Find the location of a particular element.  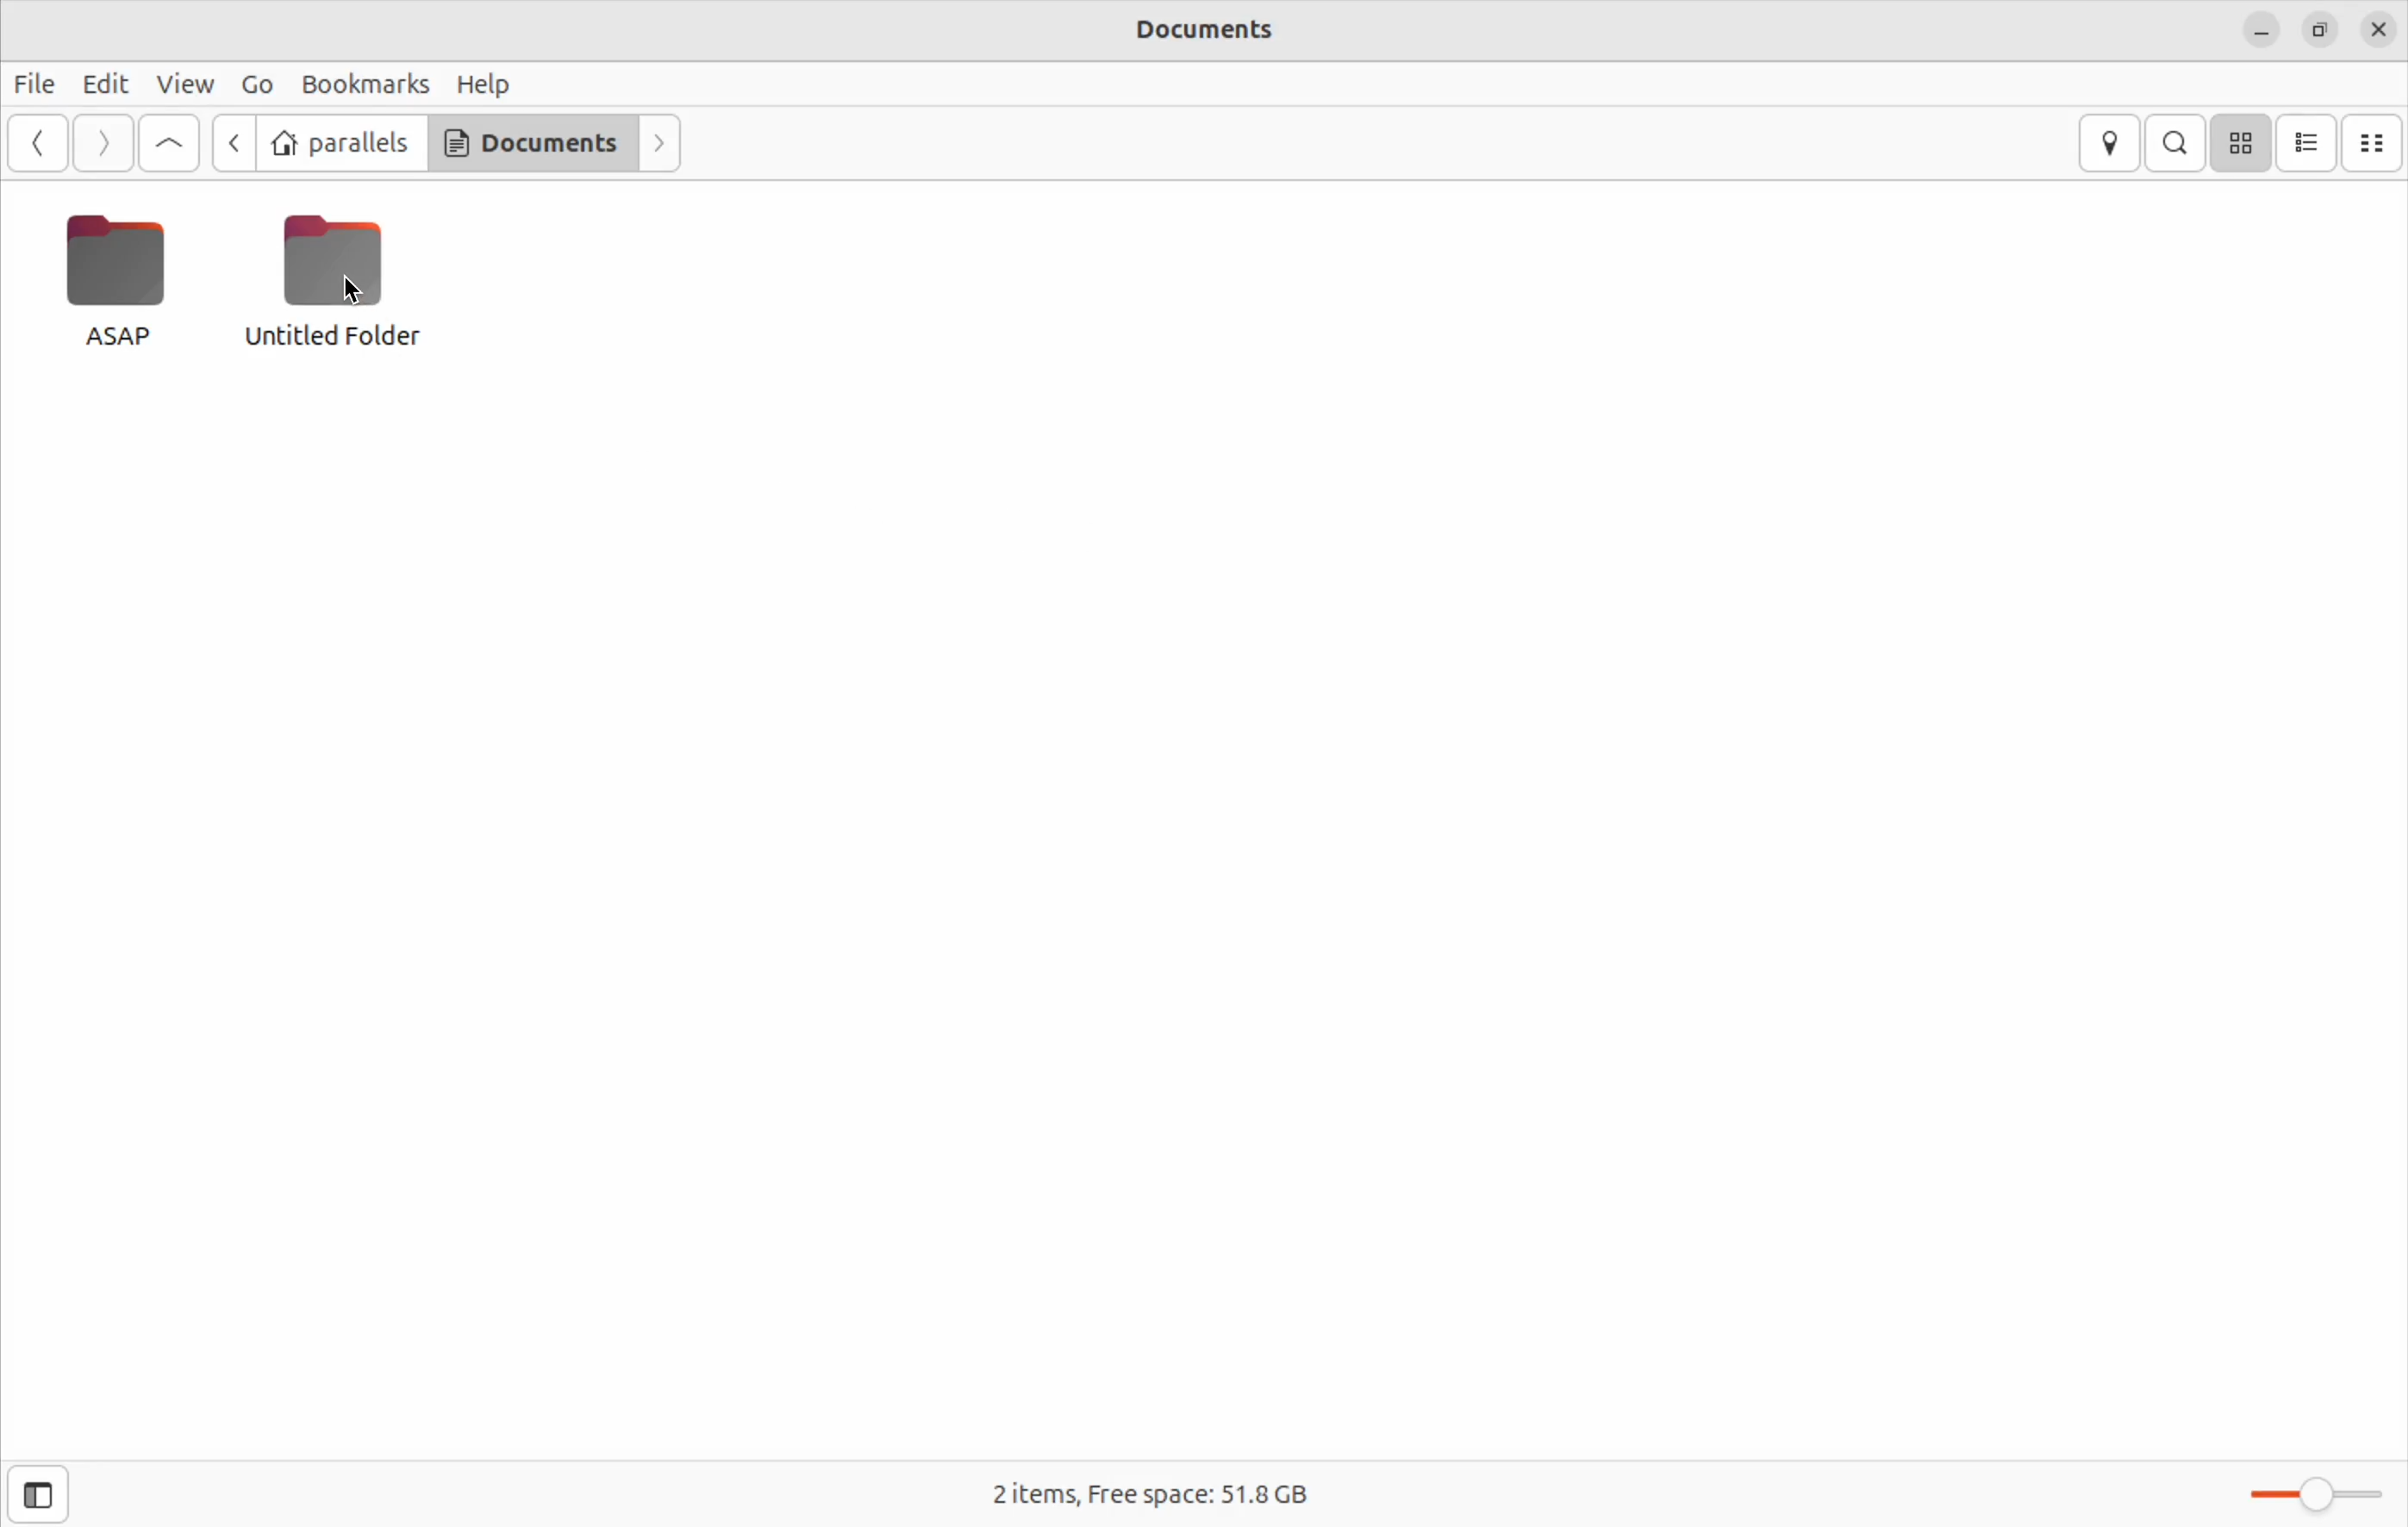

View is located at coordinates (186, 85).